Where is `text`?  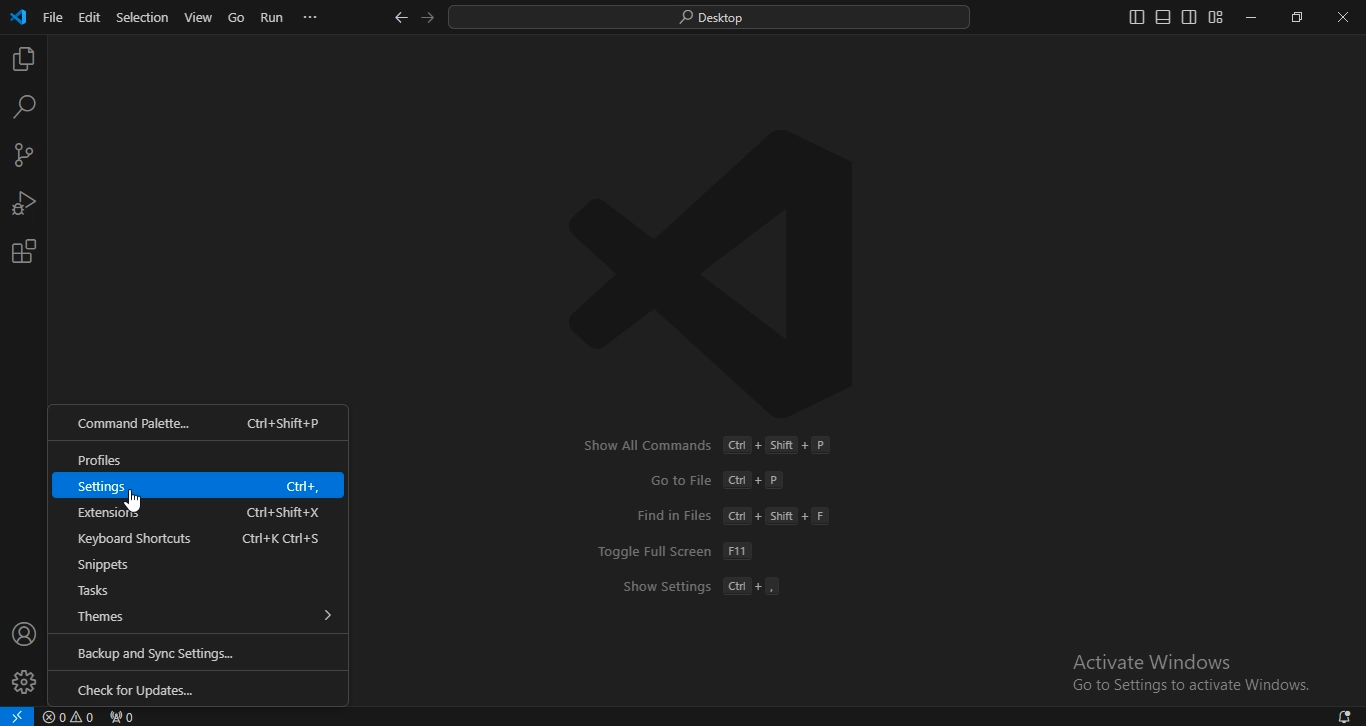
text is located at coordinates (1154, 661).